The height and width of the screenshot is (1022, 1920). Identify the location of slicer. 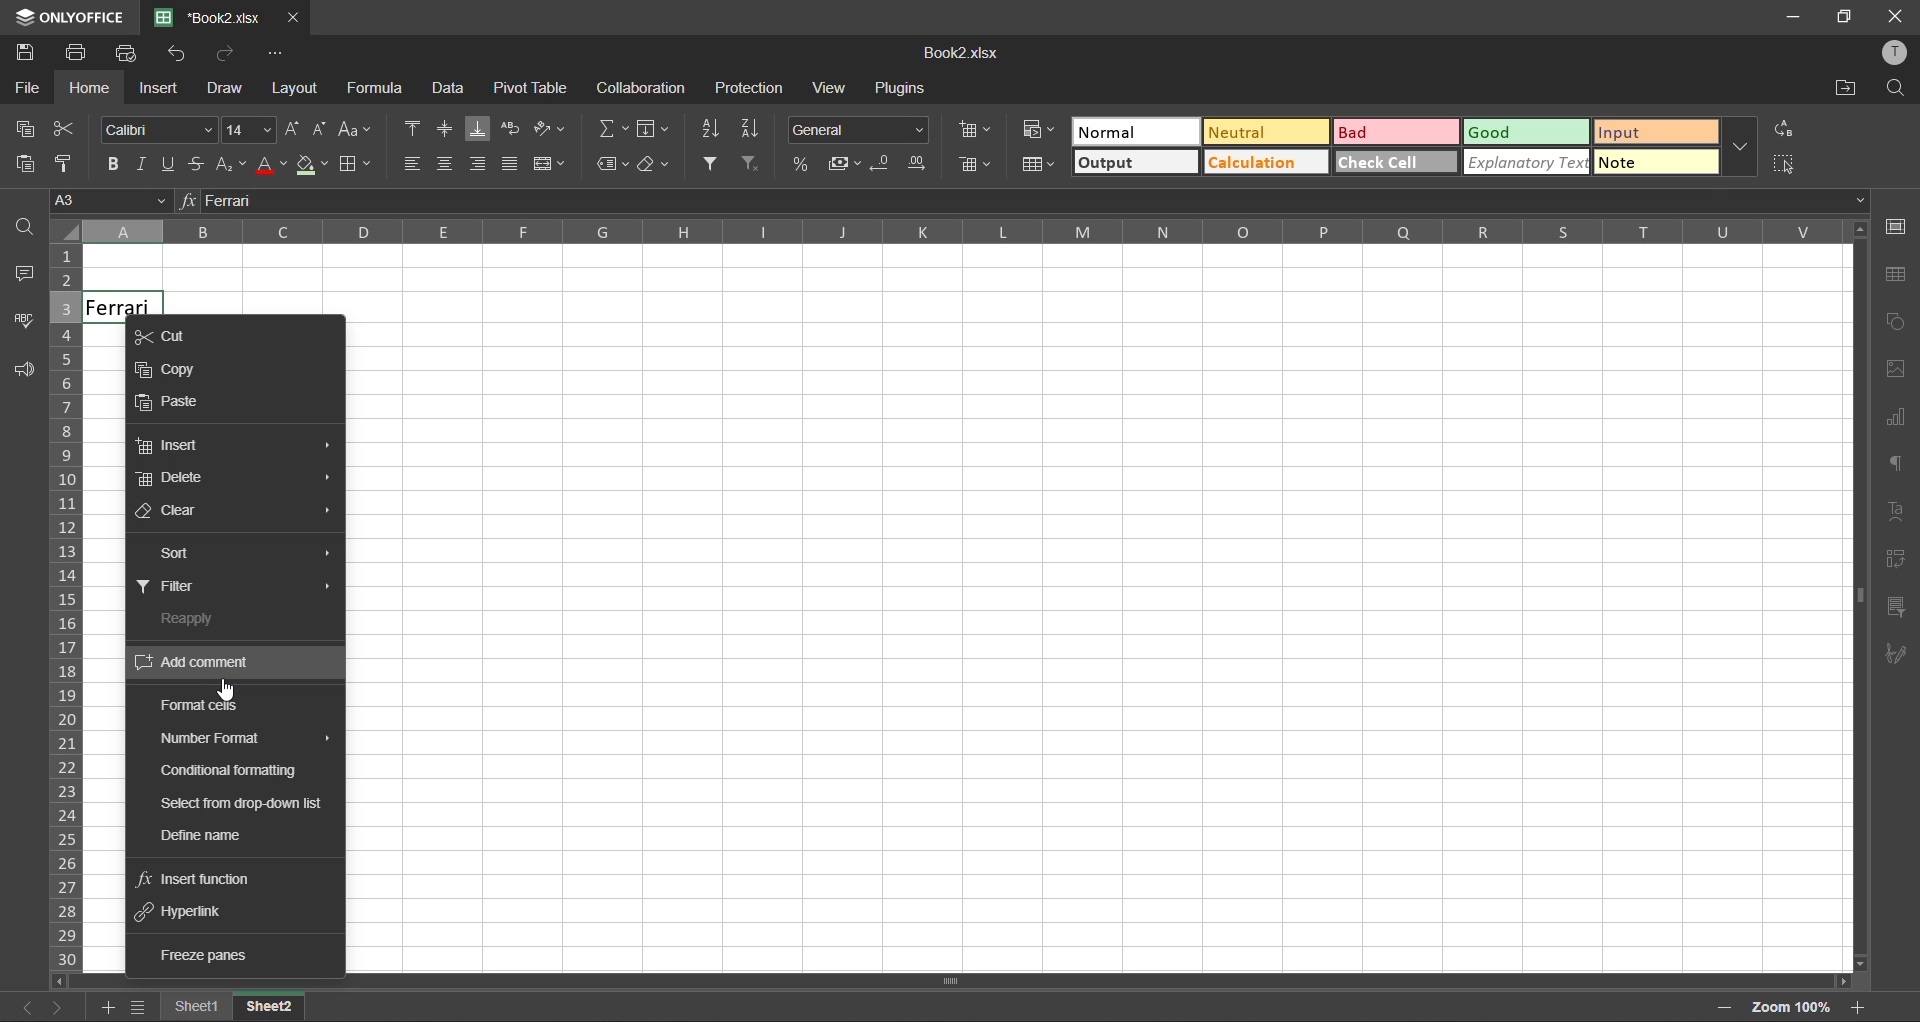
(1902, 609).